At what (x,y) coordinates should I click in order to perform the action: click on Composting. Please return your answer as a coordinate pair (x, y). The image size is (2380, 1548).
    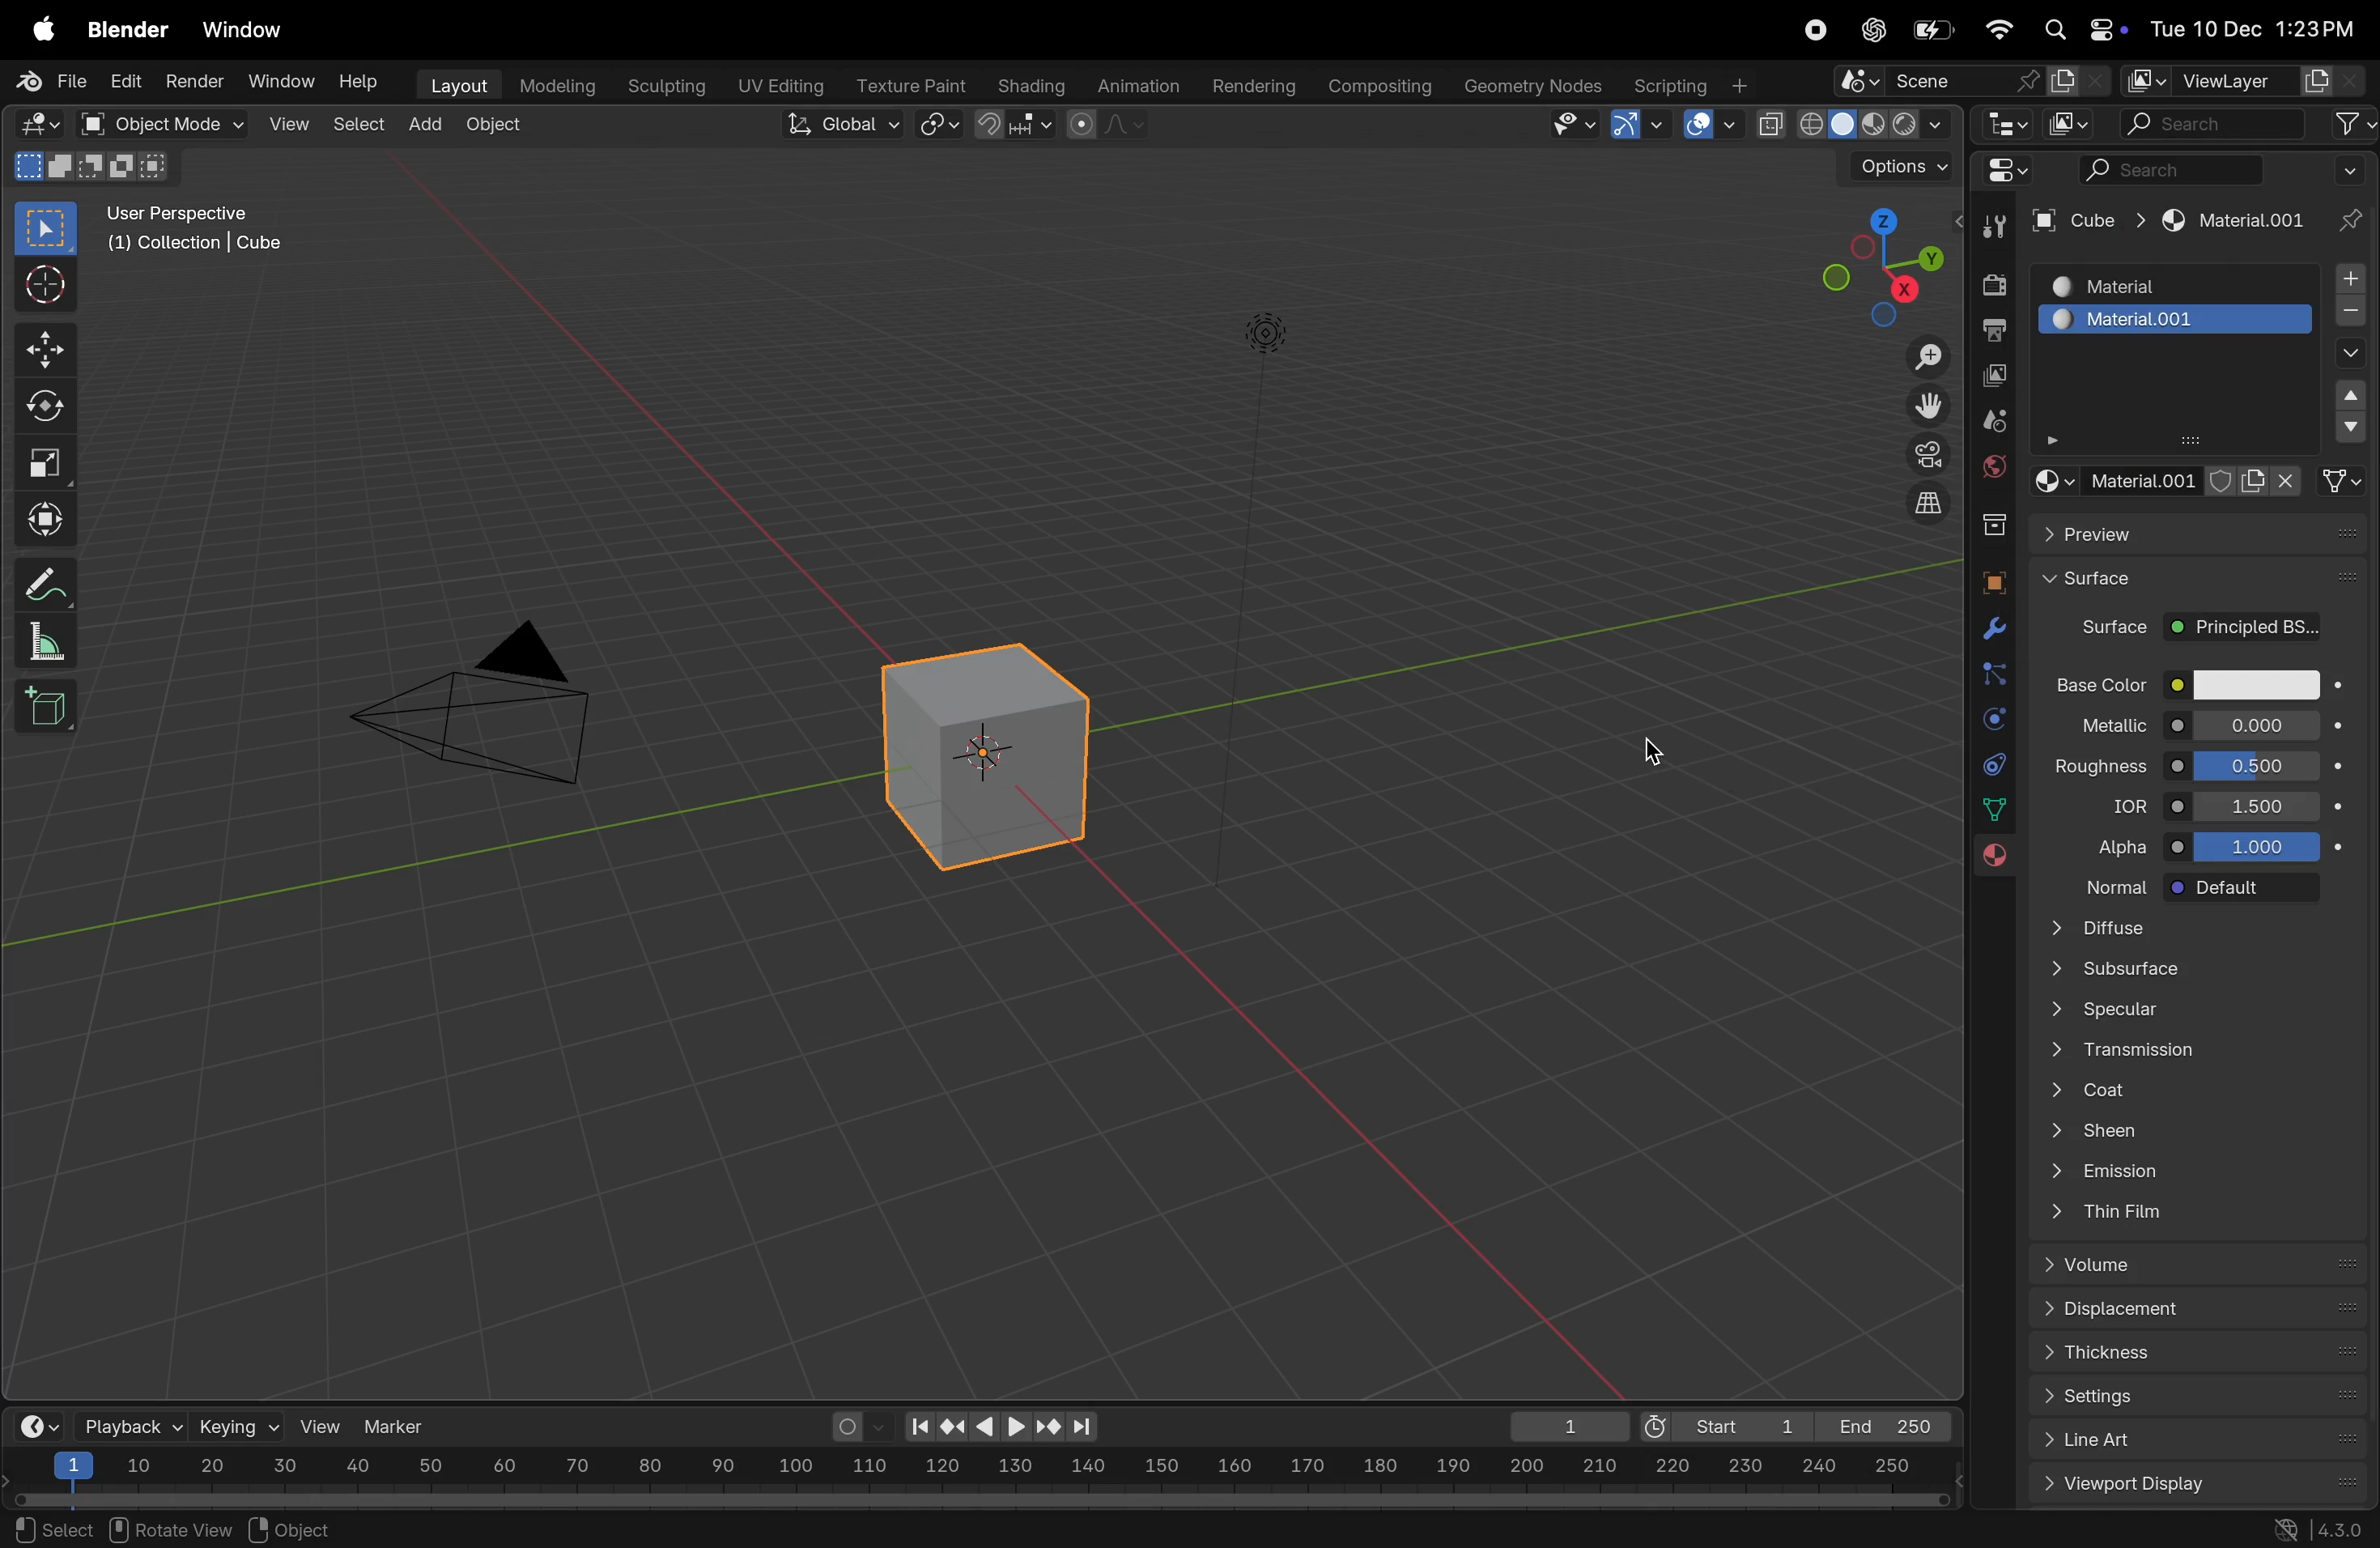
    Looking at the image, I should click on (1381, 86).